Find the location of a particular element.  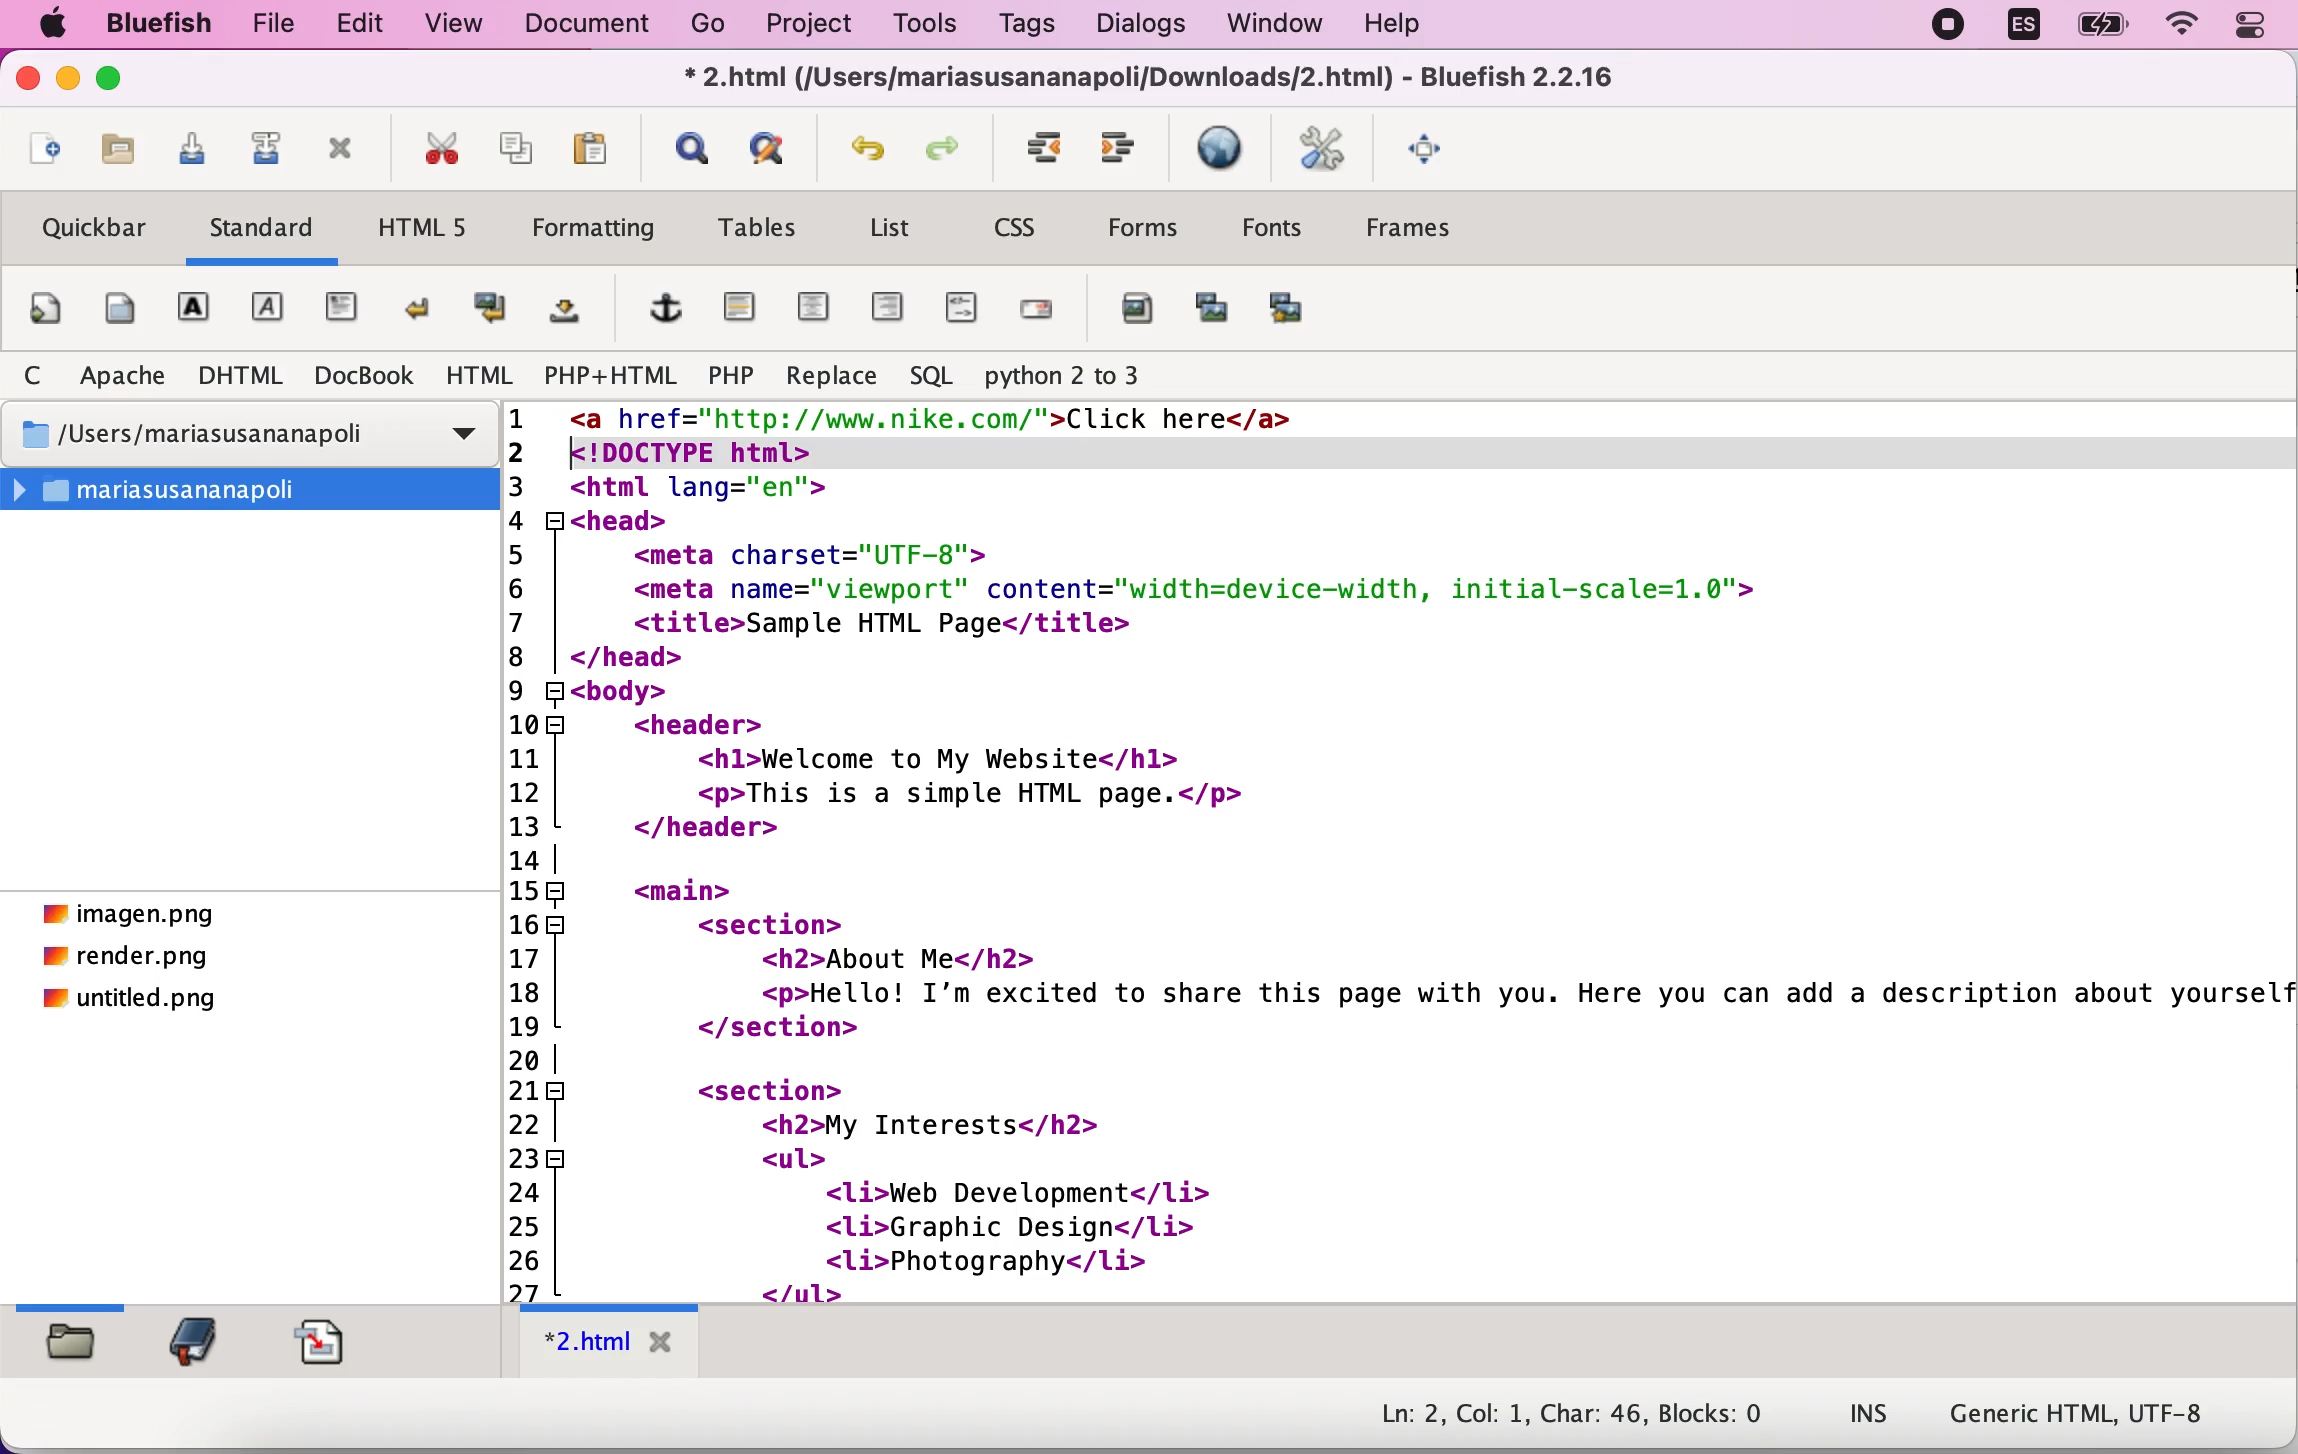

quickbar is located at coordinates (93, 227).